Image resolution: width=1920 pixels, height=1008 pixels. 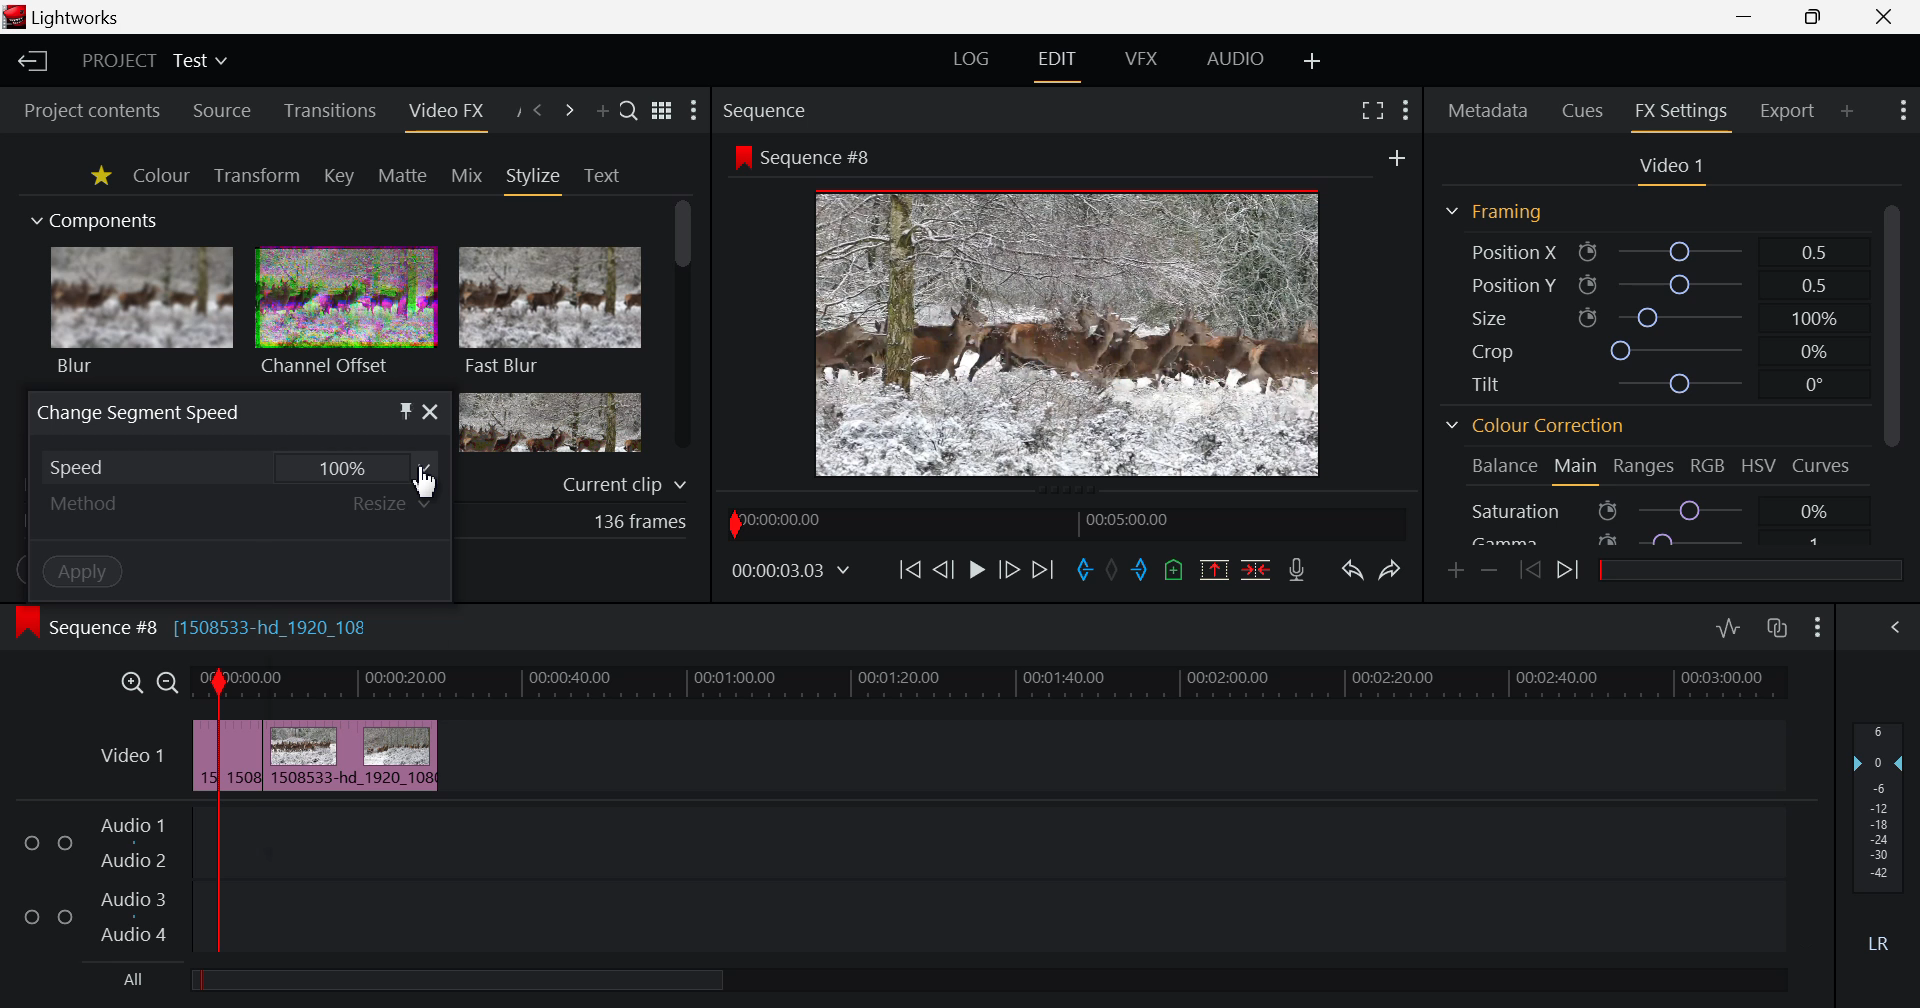 I want to click on Source, so click(x=223, y=110).